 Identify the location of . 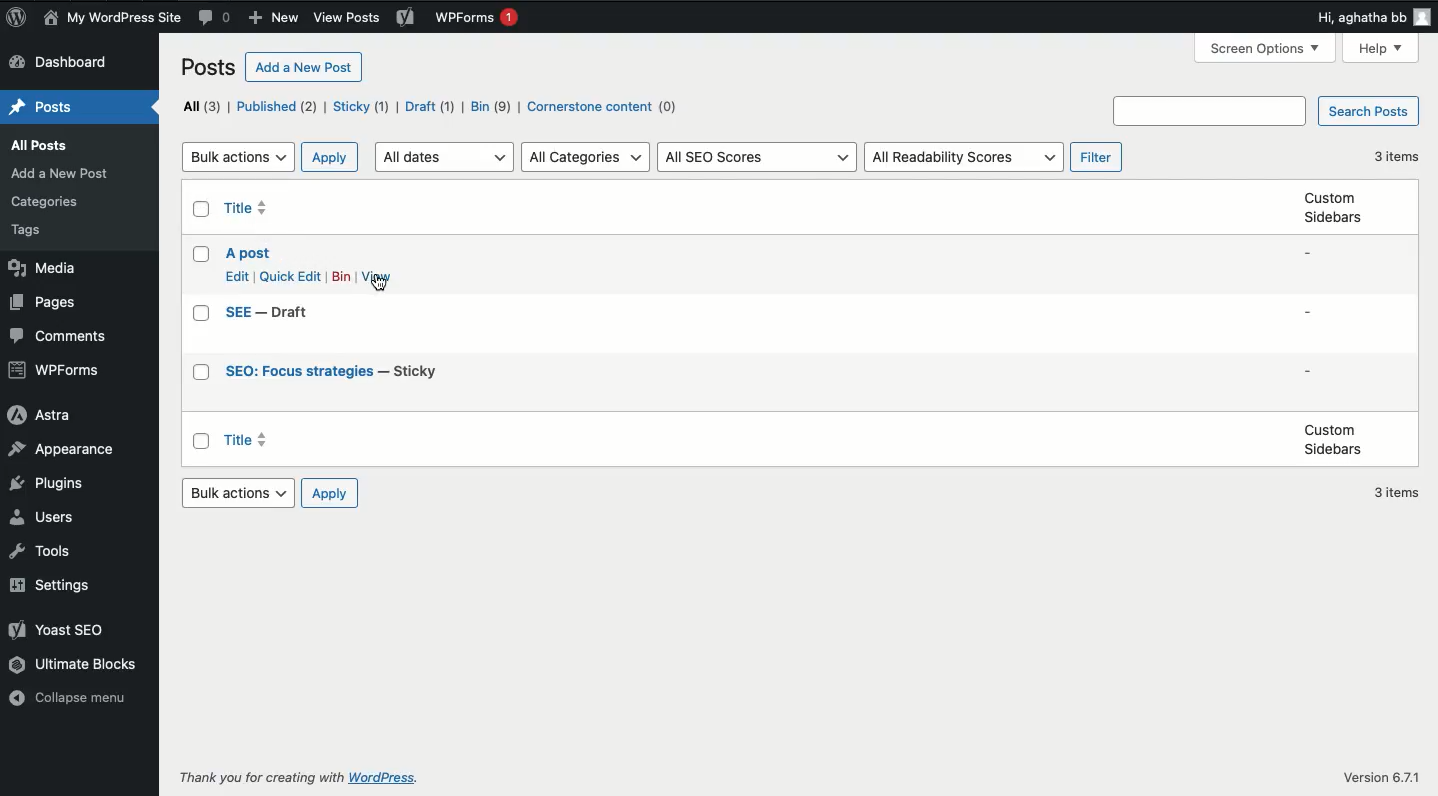
(1207, 111).